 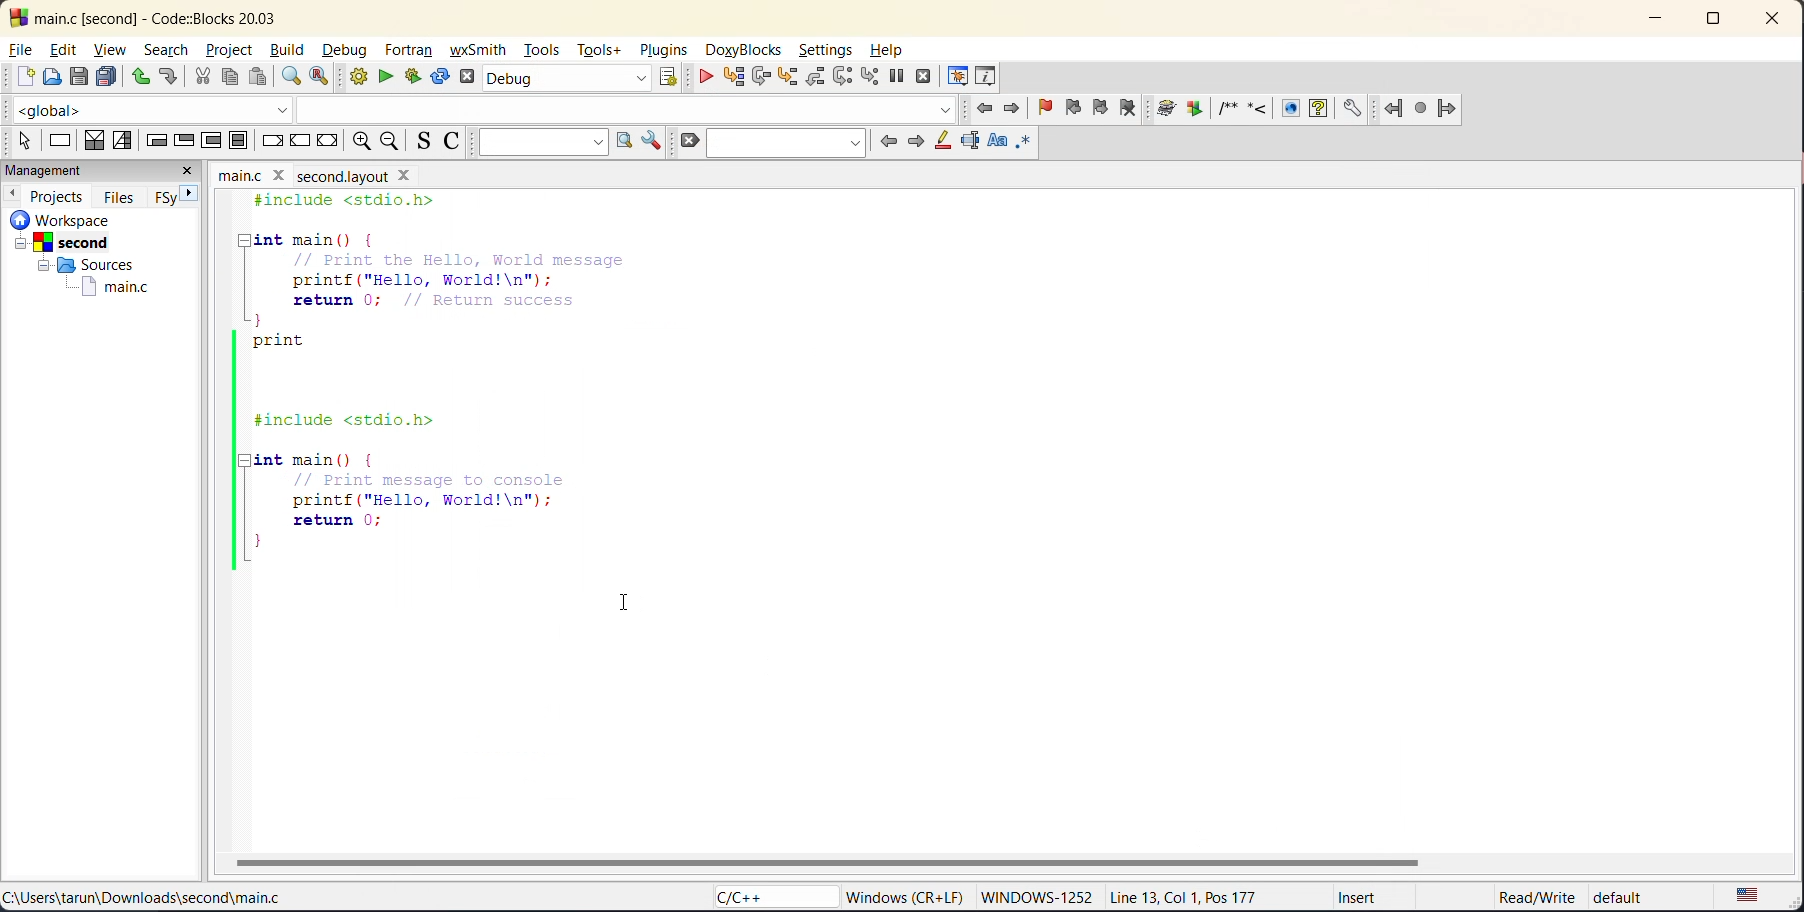 What do you see at coordinates (59, 194) in the screenshot?
I see `projects` at bounding box center [59, 194].